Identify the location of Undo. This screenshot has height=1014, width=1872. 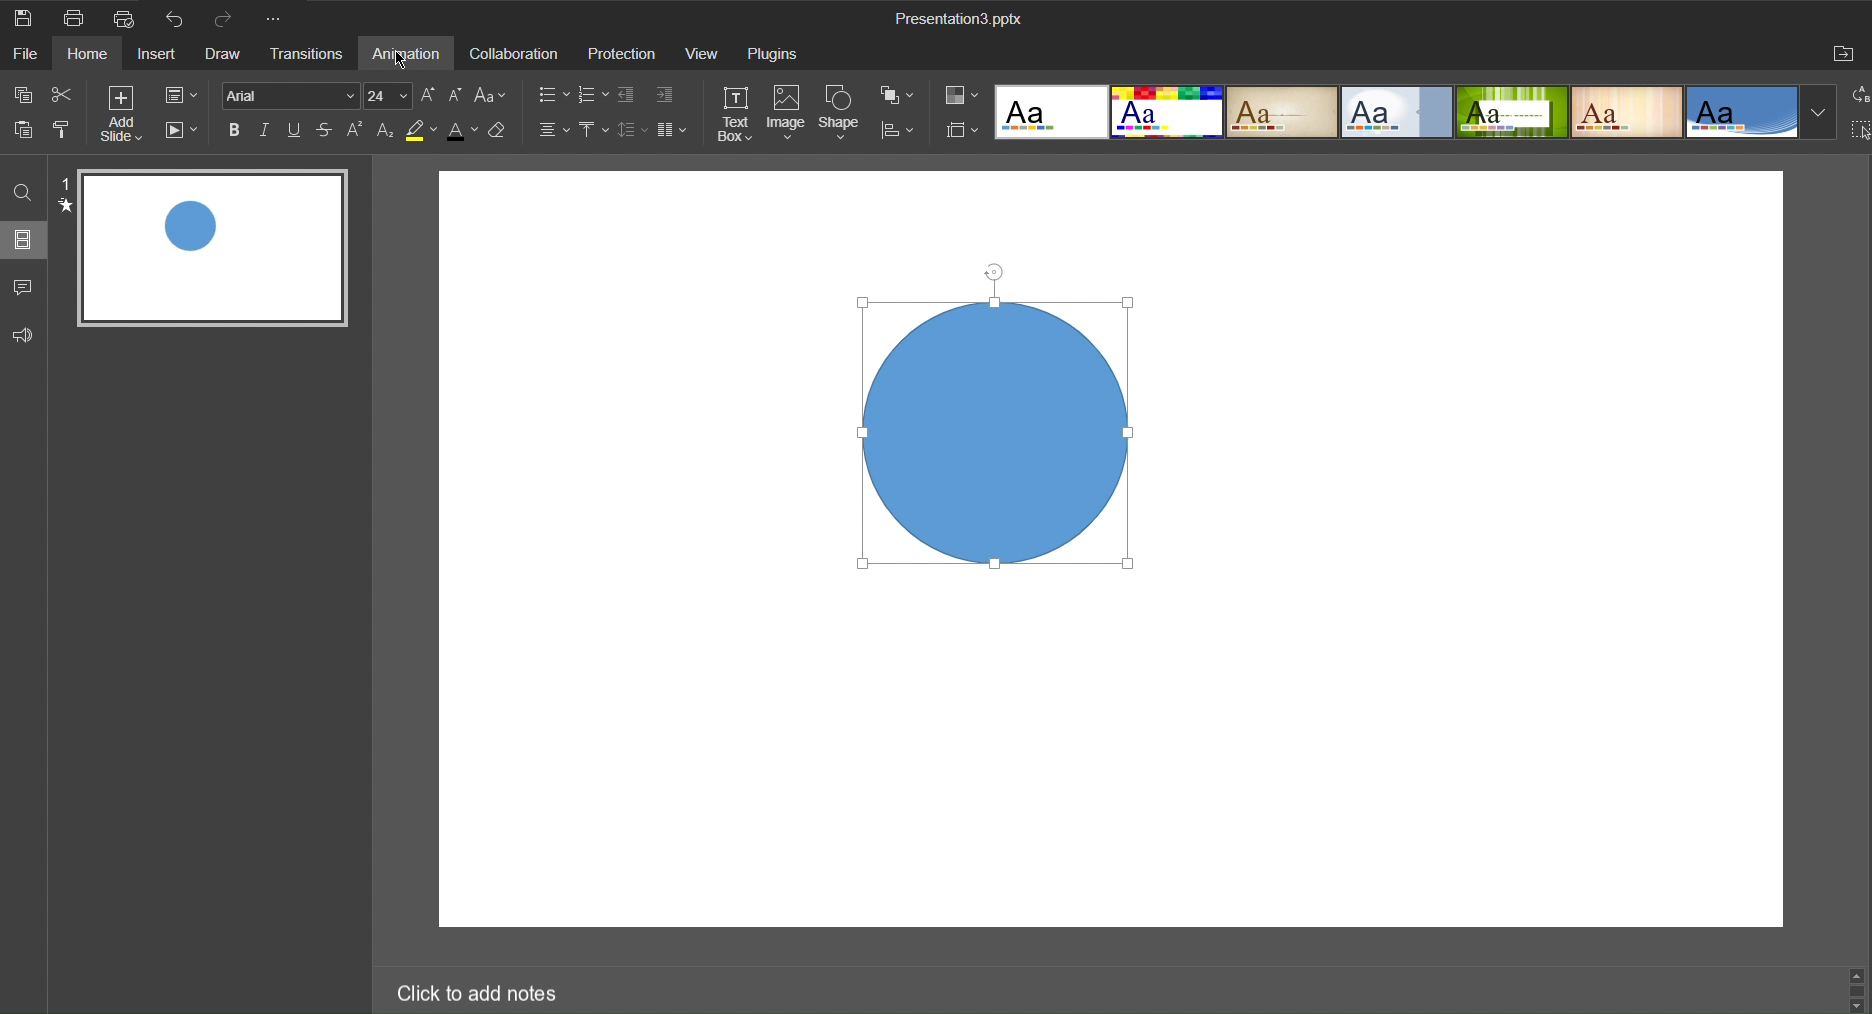
(171, 19).